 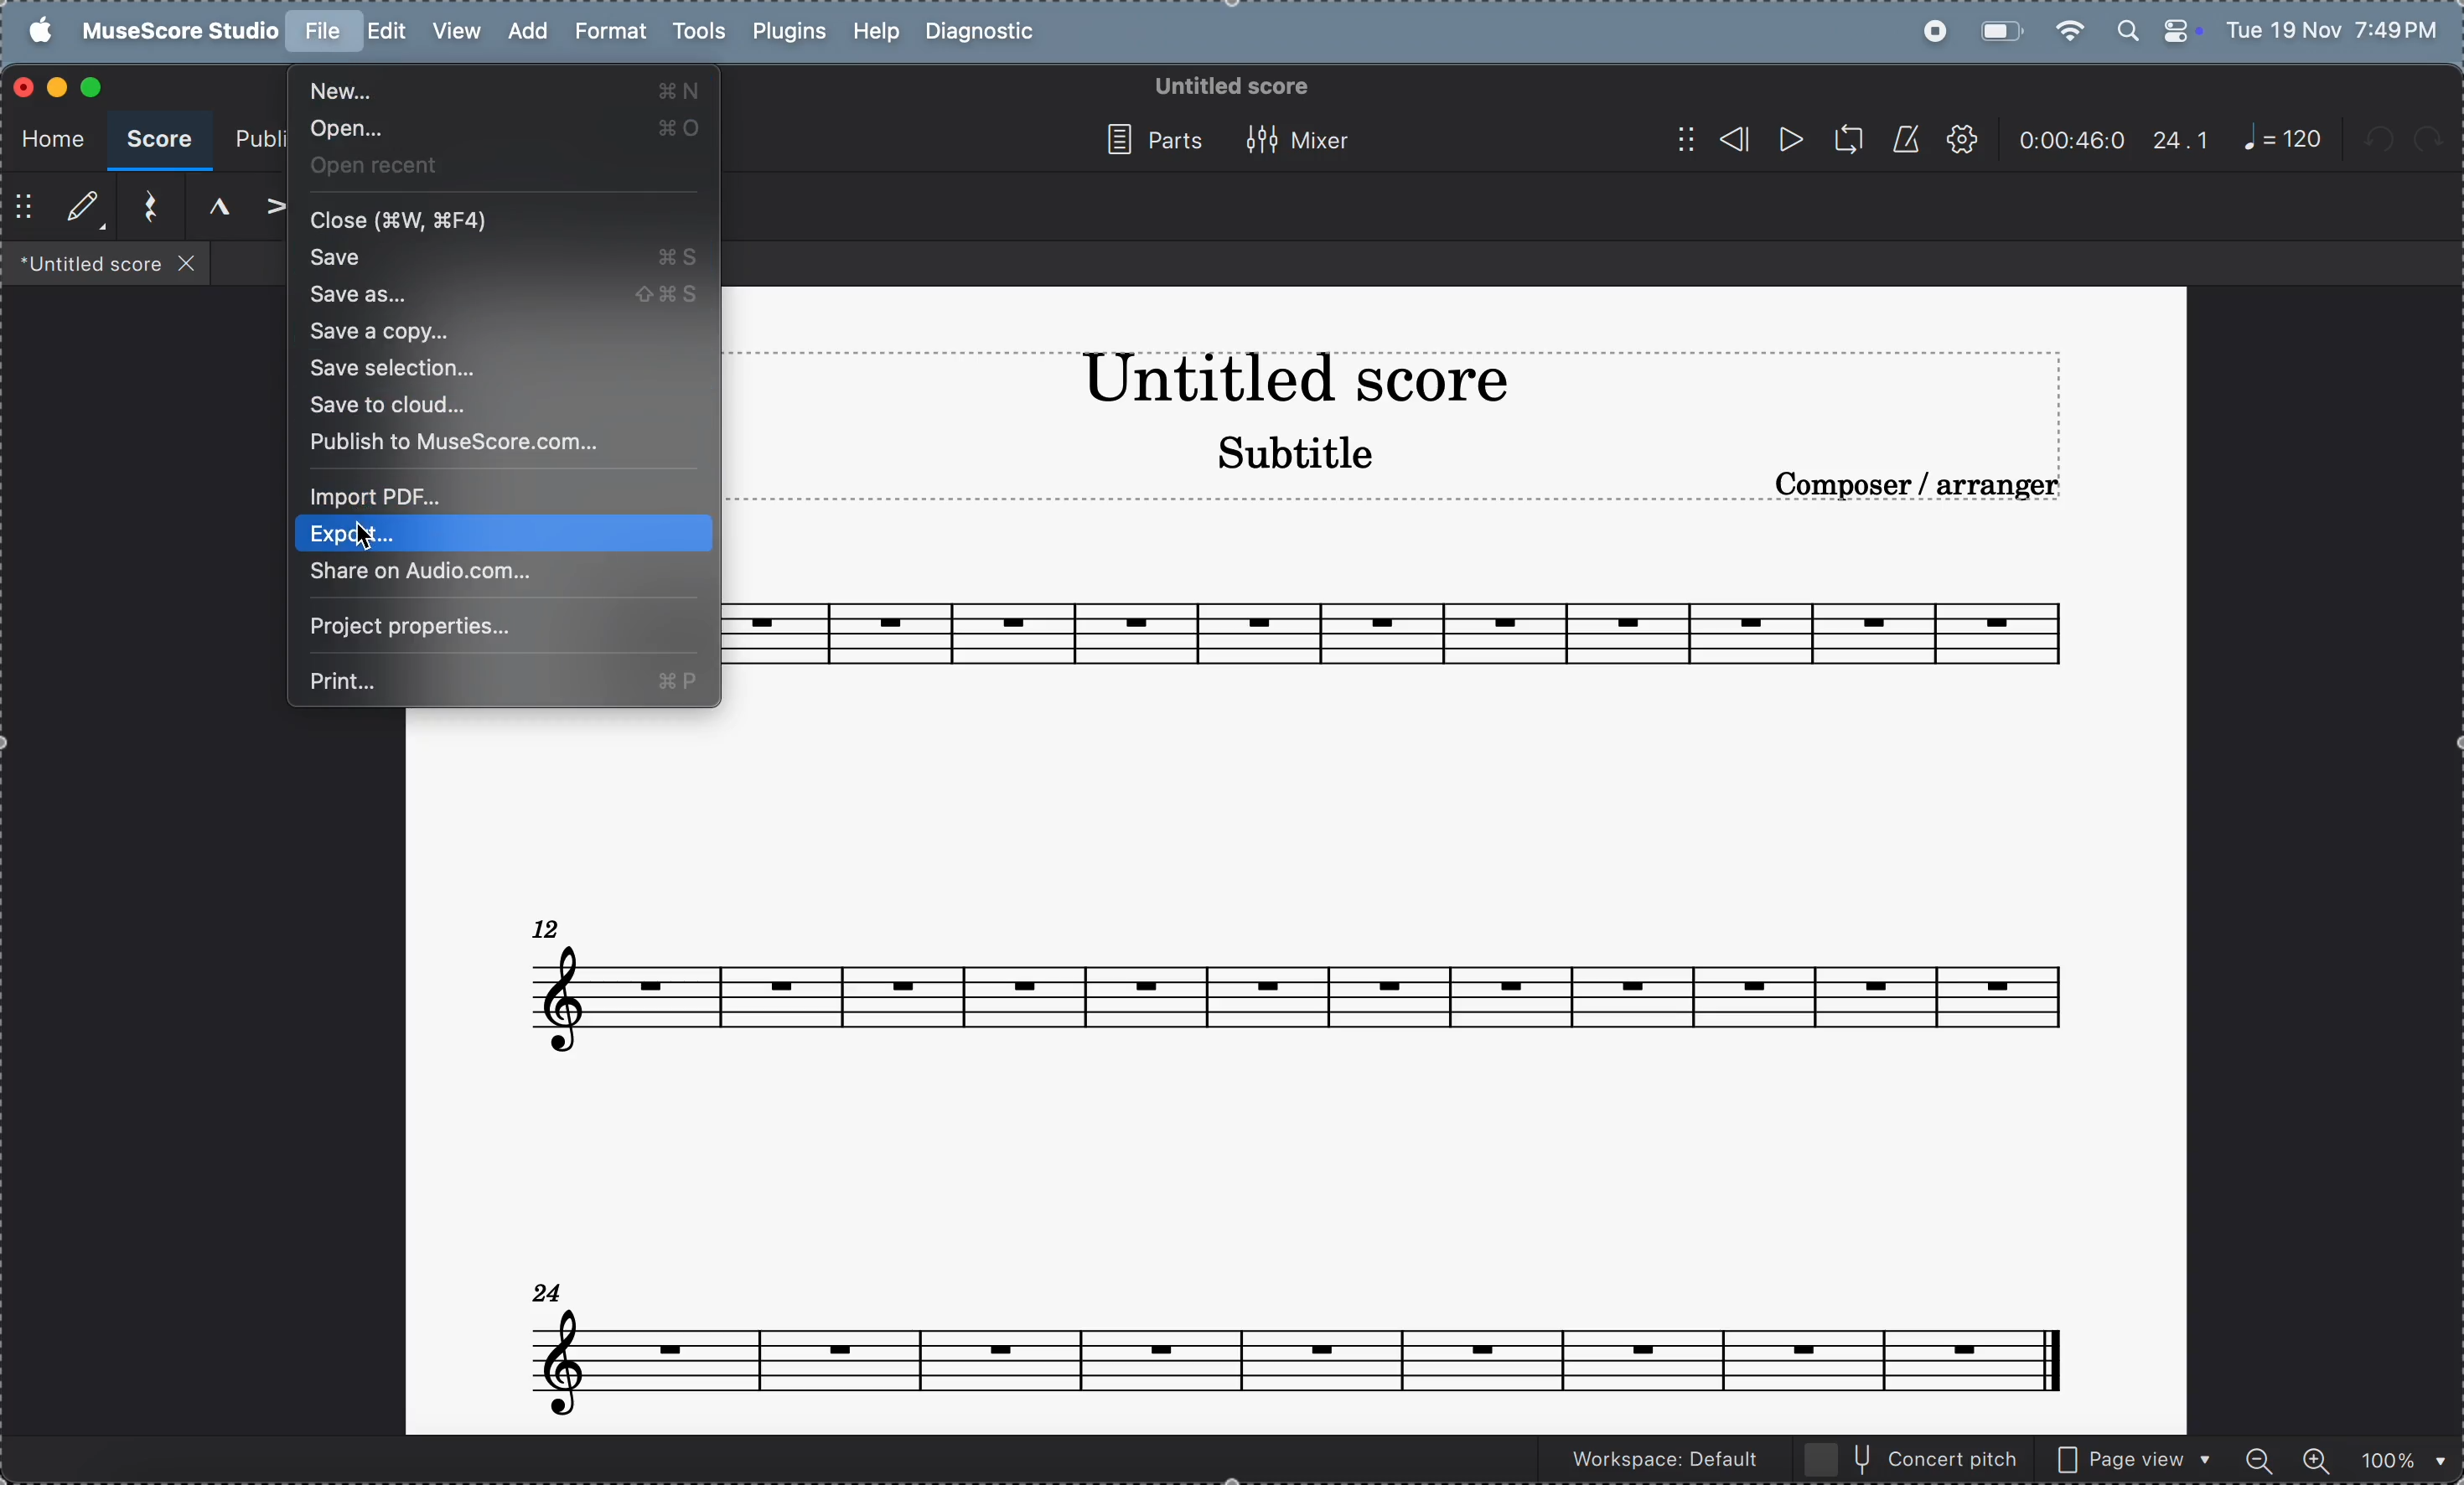 What do you see at coordinates (1920, 484) in the screenshot?
I see `composer` at bounding box center [1920, 484].